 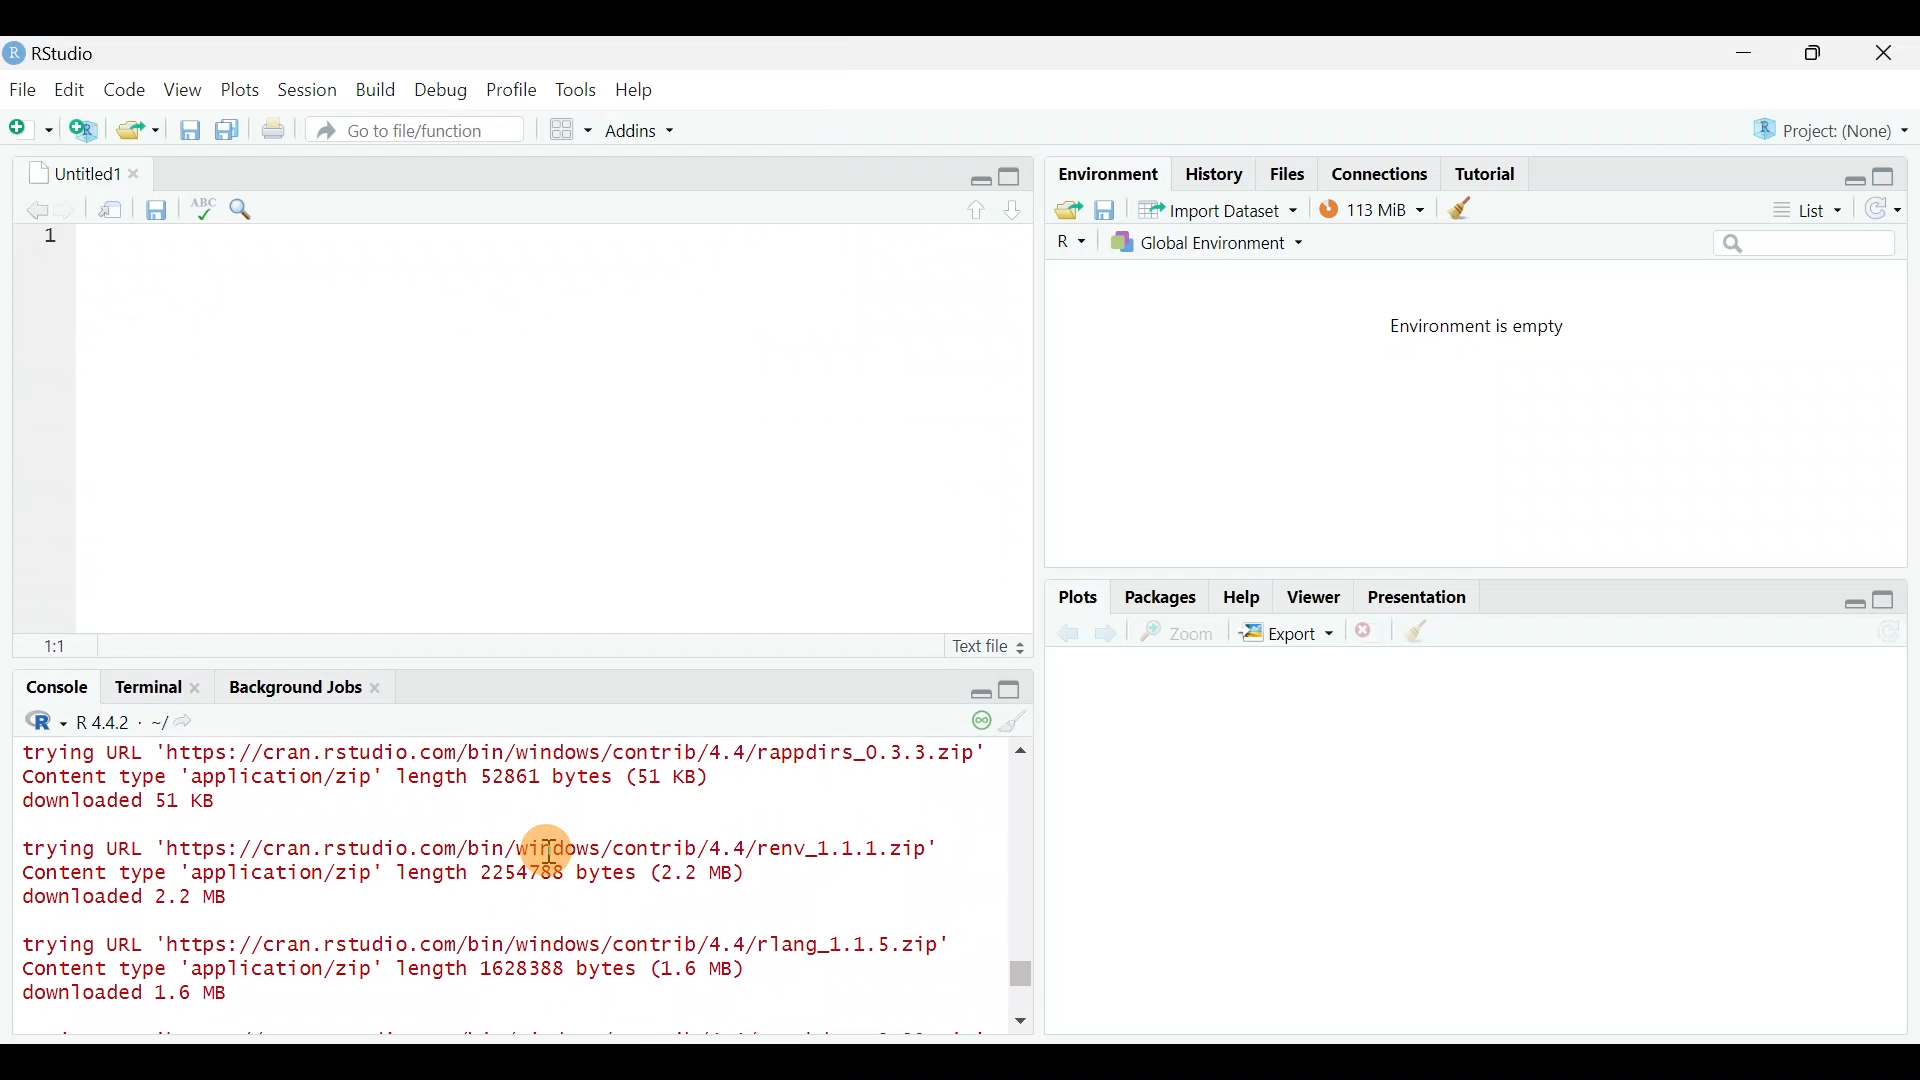 What do you see at coordinates (377, 89) in the screenshot?
I see `Build` at bounding box center [377, 89].